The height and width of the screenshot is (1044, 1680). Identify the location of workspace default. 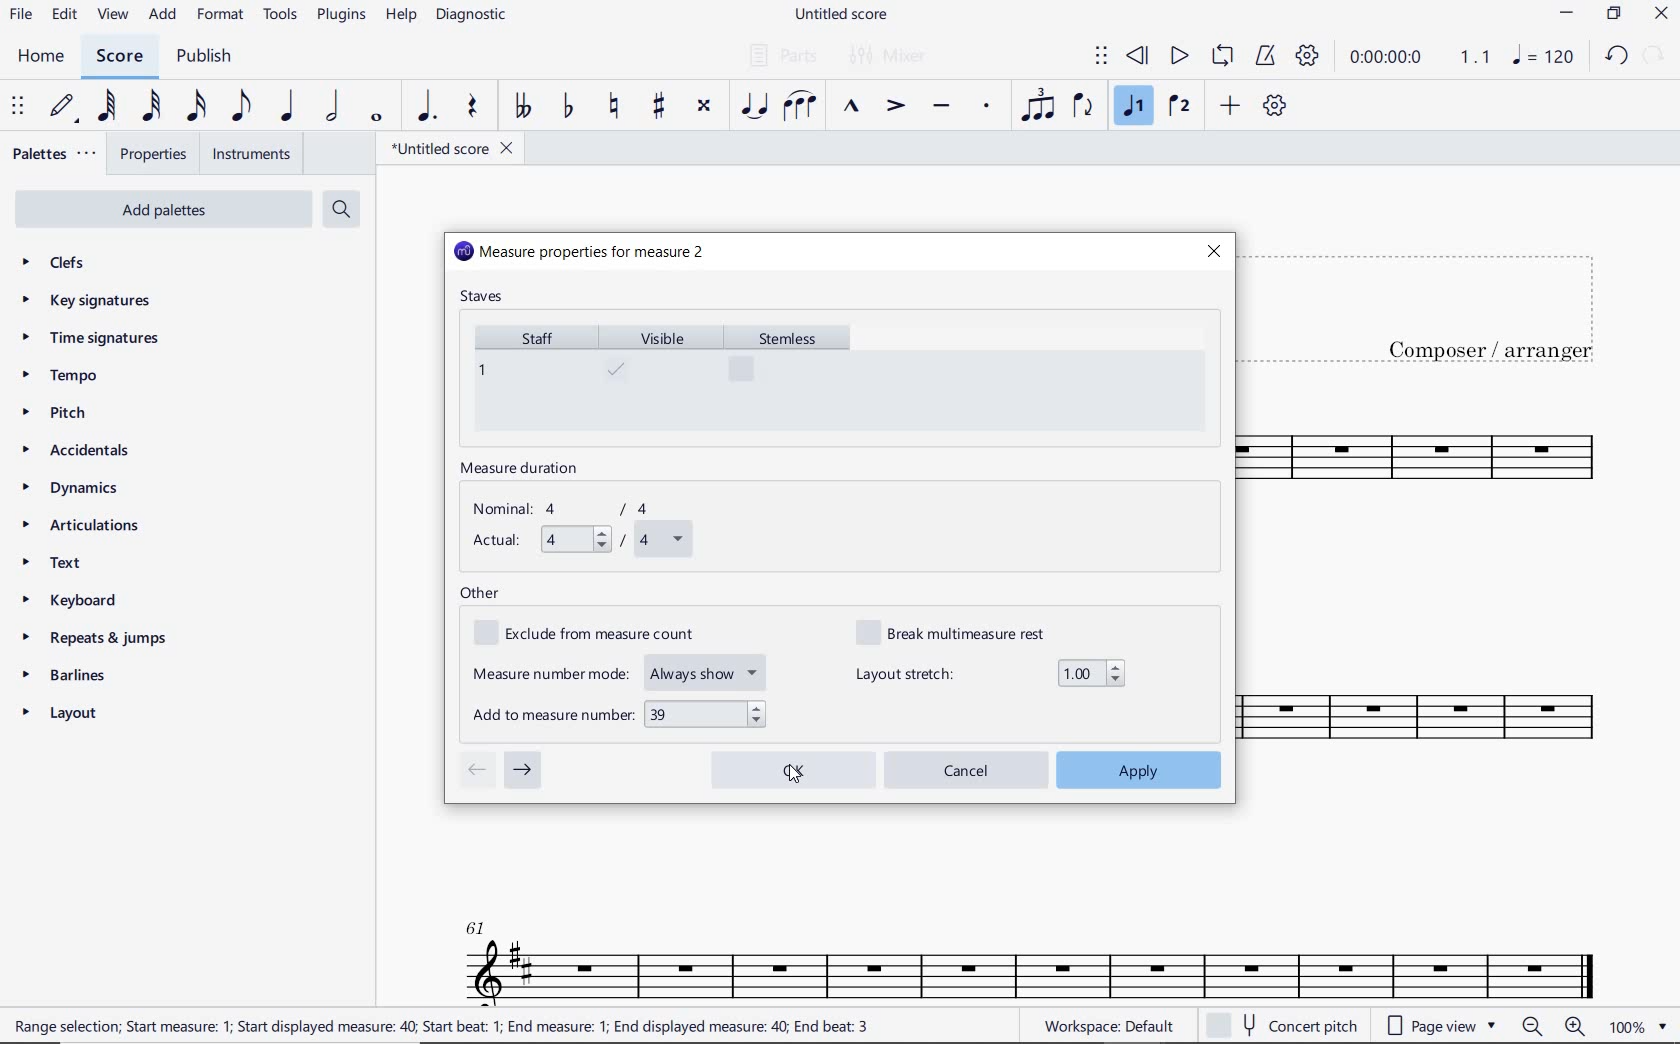
(1108, 1028).